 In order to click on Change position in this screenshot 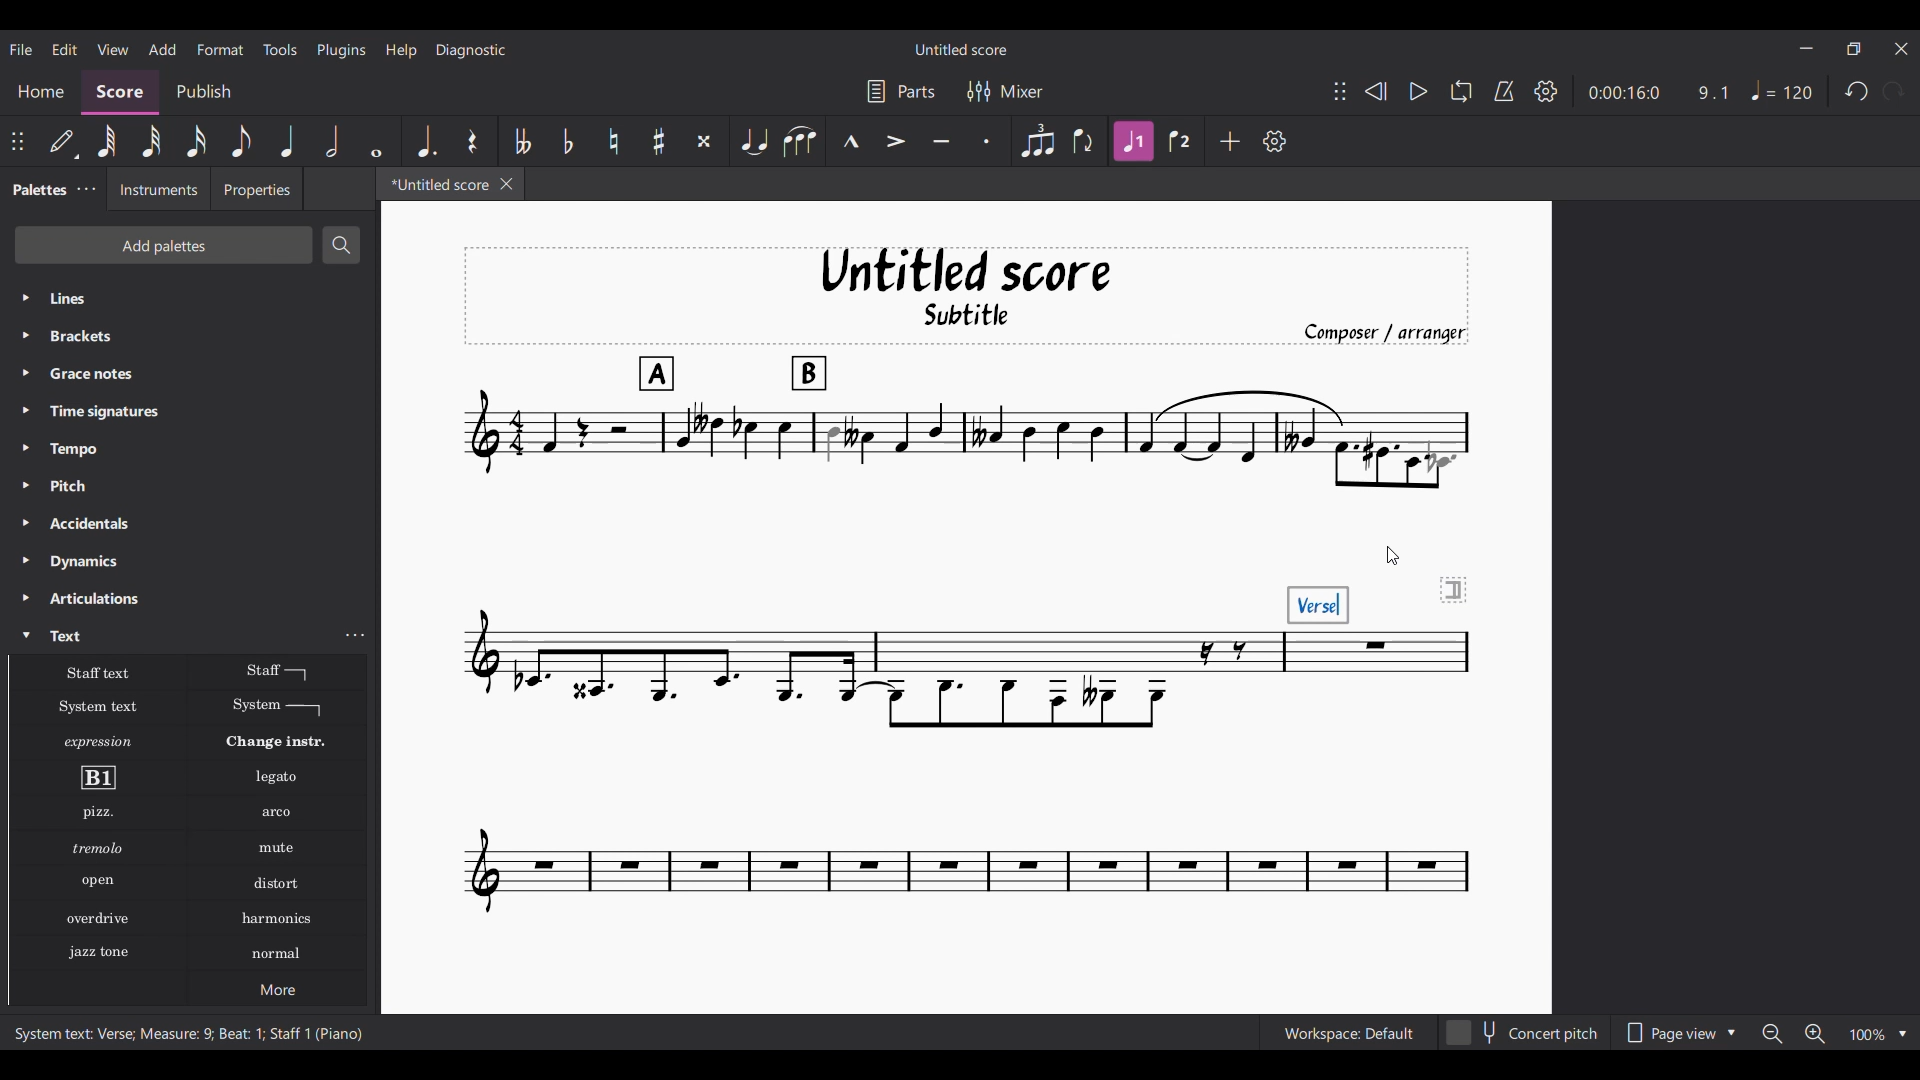, I will do `click(17, 141)`.